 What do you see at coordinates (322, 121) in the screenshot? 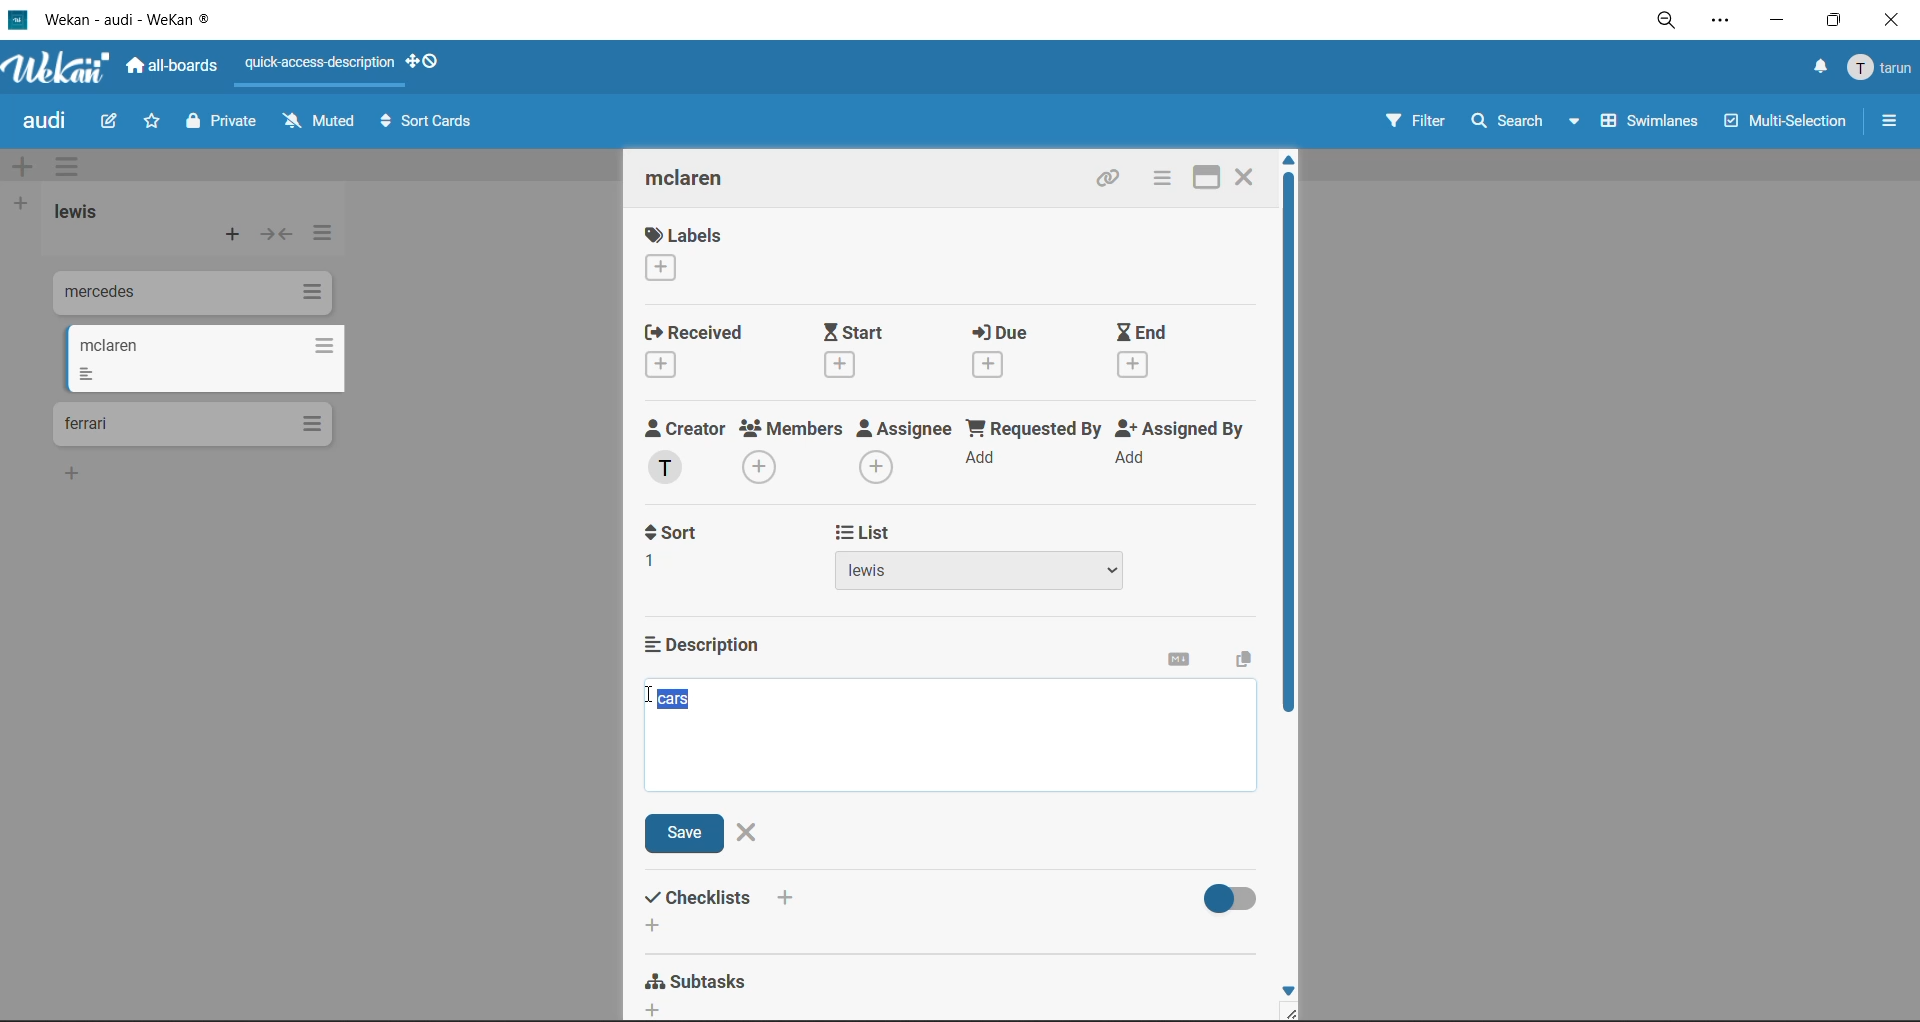
I see `muted` at bounding box center [322, 121].